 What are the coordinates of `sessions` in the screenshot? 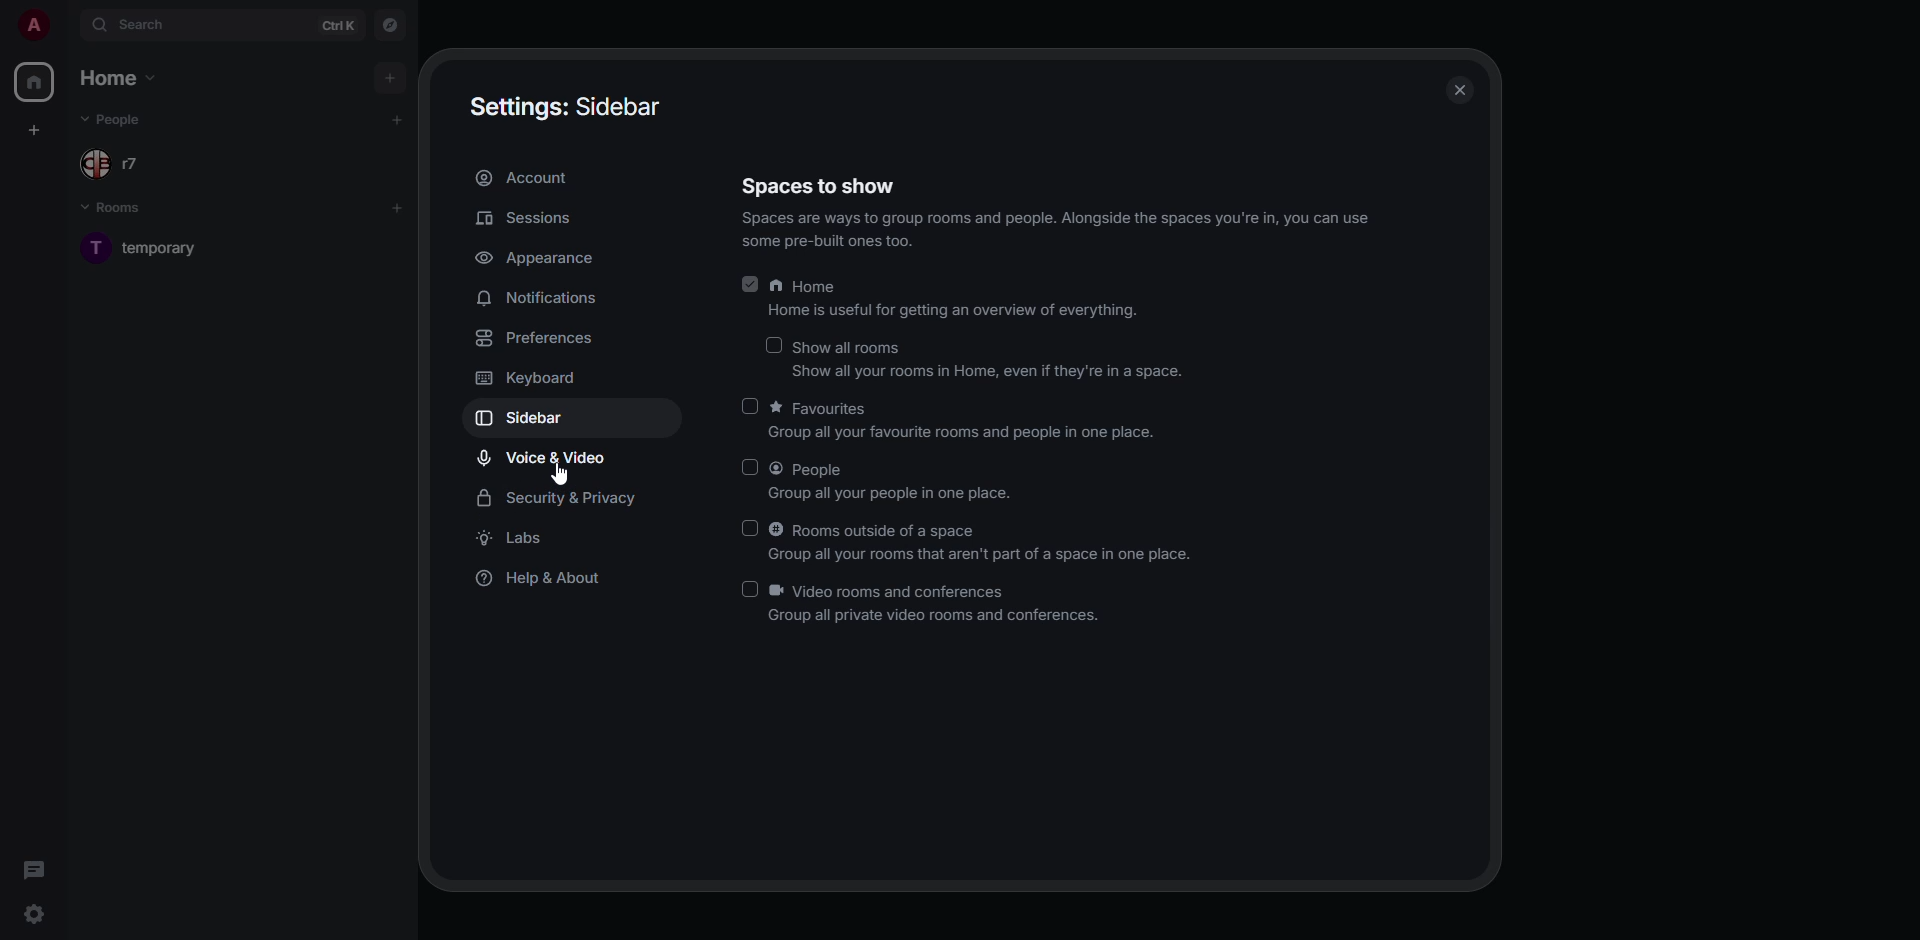 It's located at (530, 217).